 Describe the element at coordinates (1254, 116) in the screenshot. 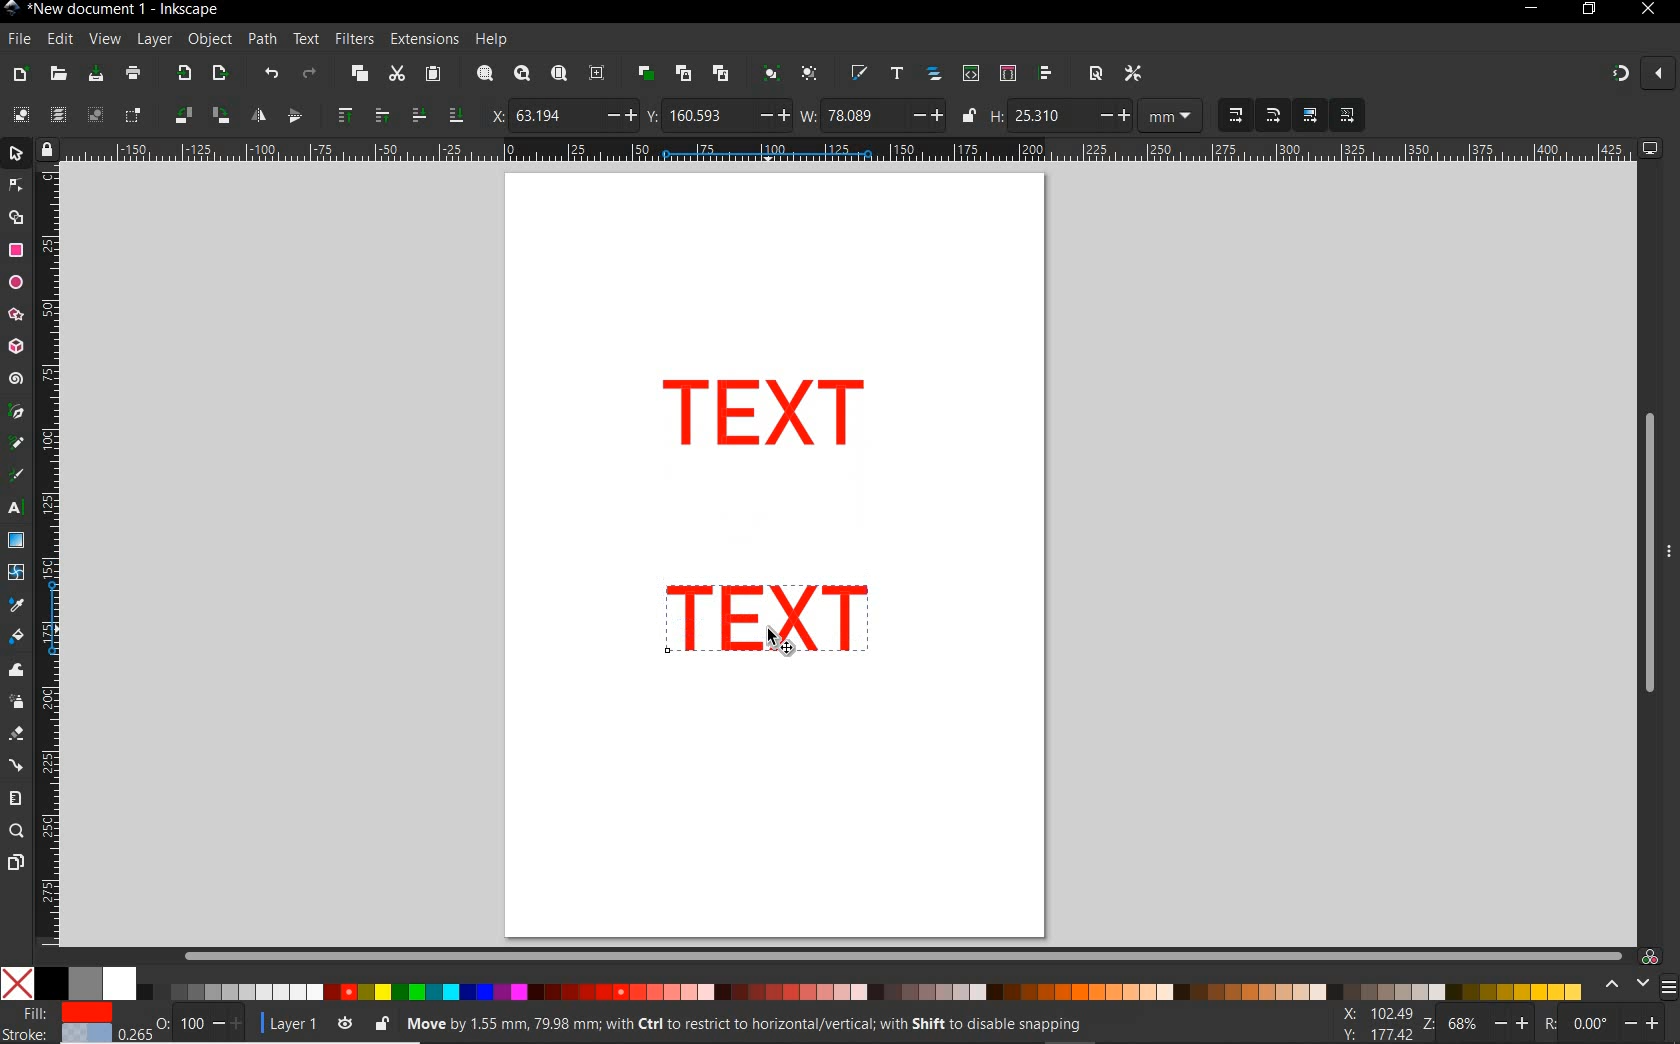

I see `SCALING` at that location.